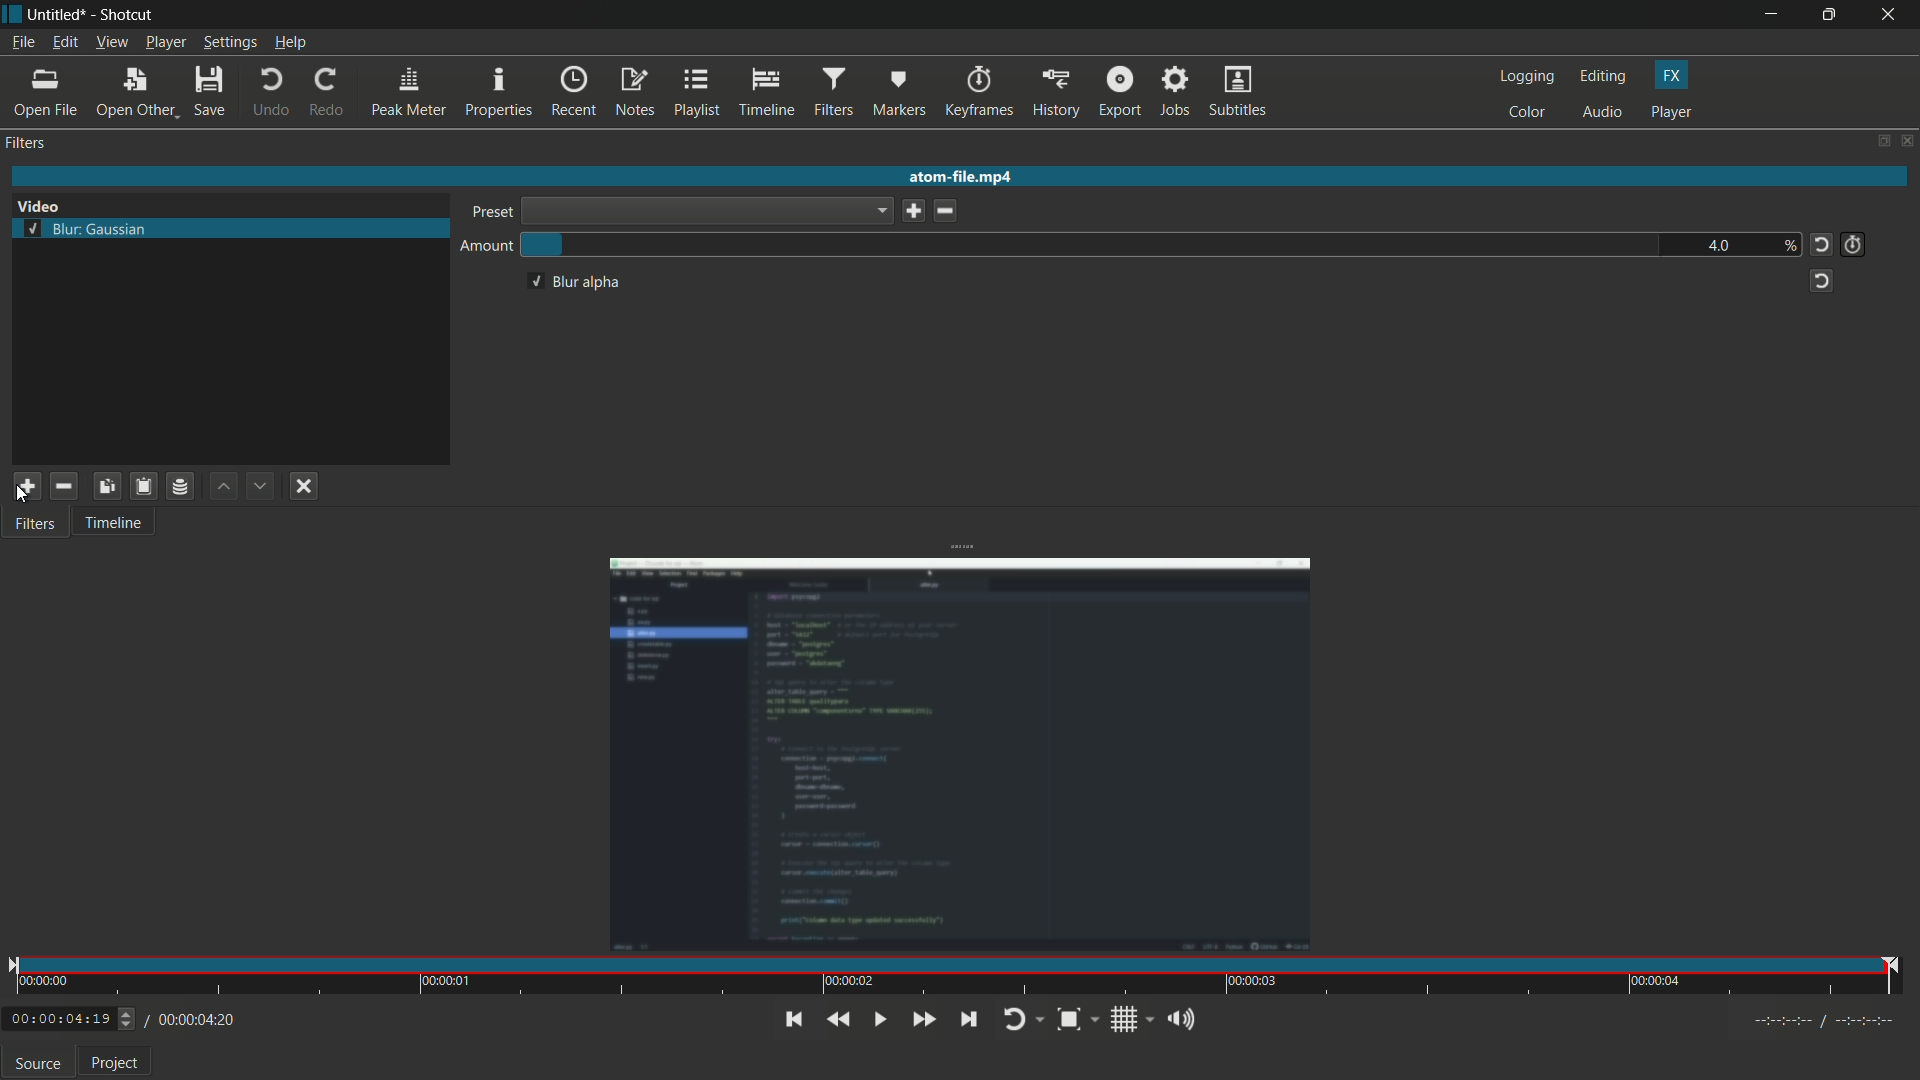  Describe the element at coordinates (118, 1063) in the screenshot. I see `project` at that location.